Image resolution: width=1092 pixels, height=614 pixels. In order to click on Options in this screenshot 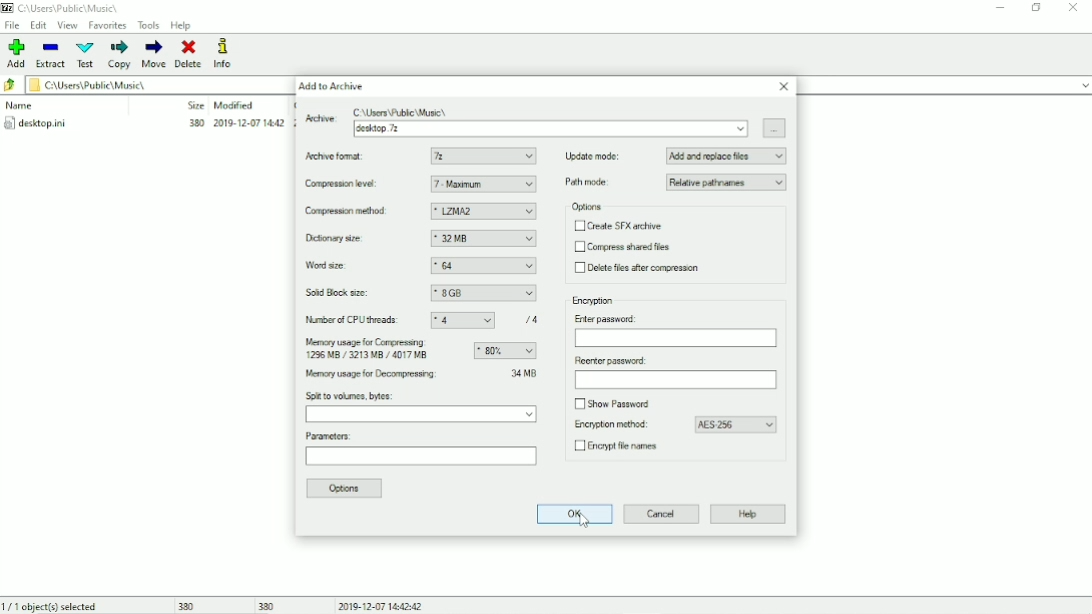, I will do `click(588, 207)`.